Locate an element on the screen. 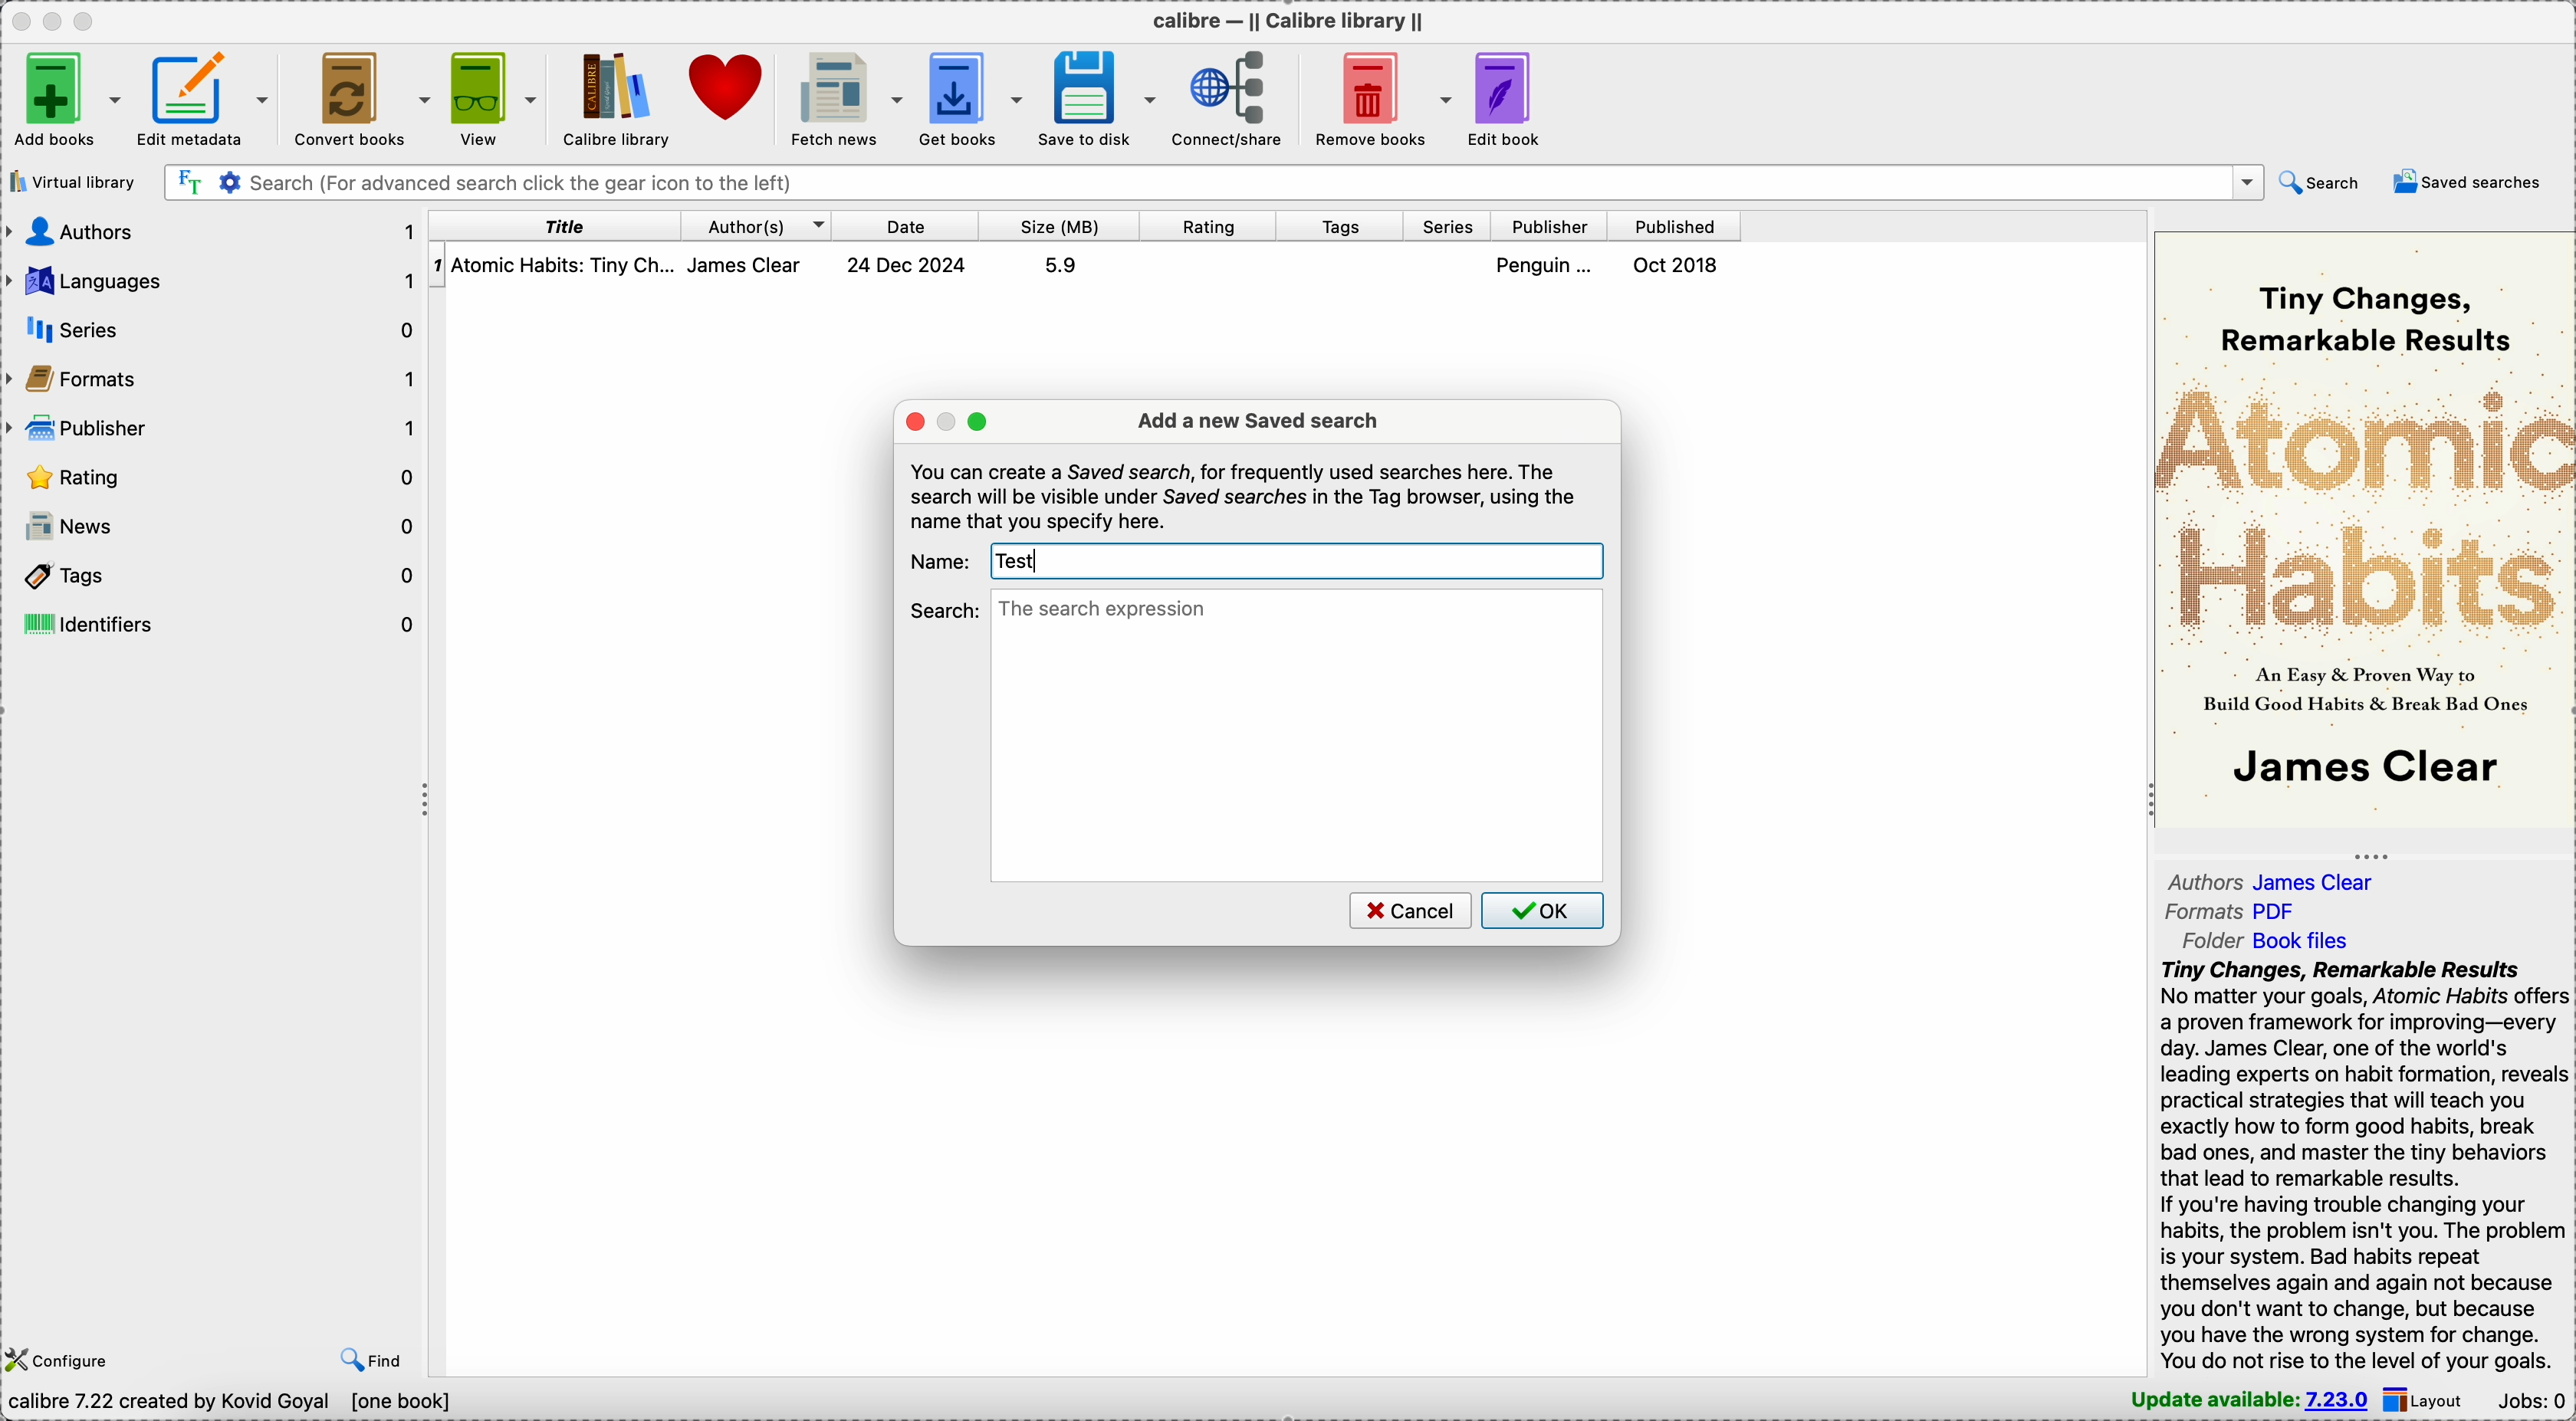 This screenshot has width=2576, height=1421. 5.9 is located at coordinates (1060, 265).